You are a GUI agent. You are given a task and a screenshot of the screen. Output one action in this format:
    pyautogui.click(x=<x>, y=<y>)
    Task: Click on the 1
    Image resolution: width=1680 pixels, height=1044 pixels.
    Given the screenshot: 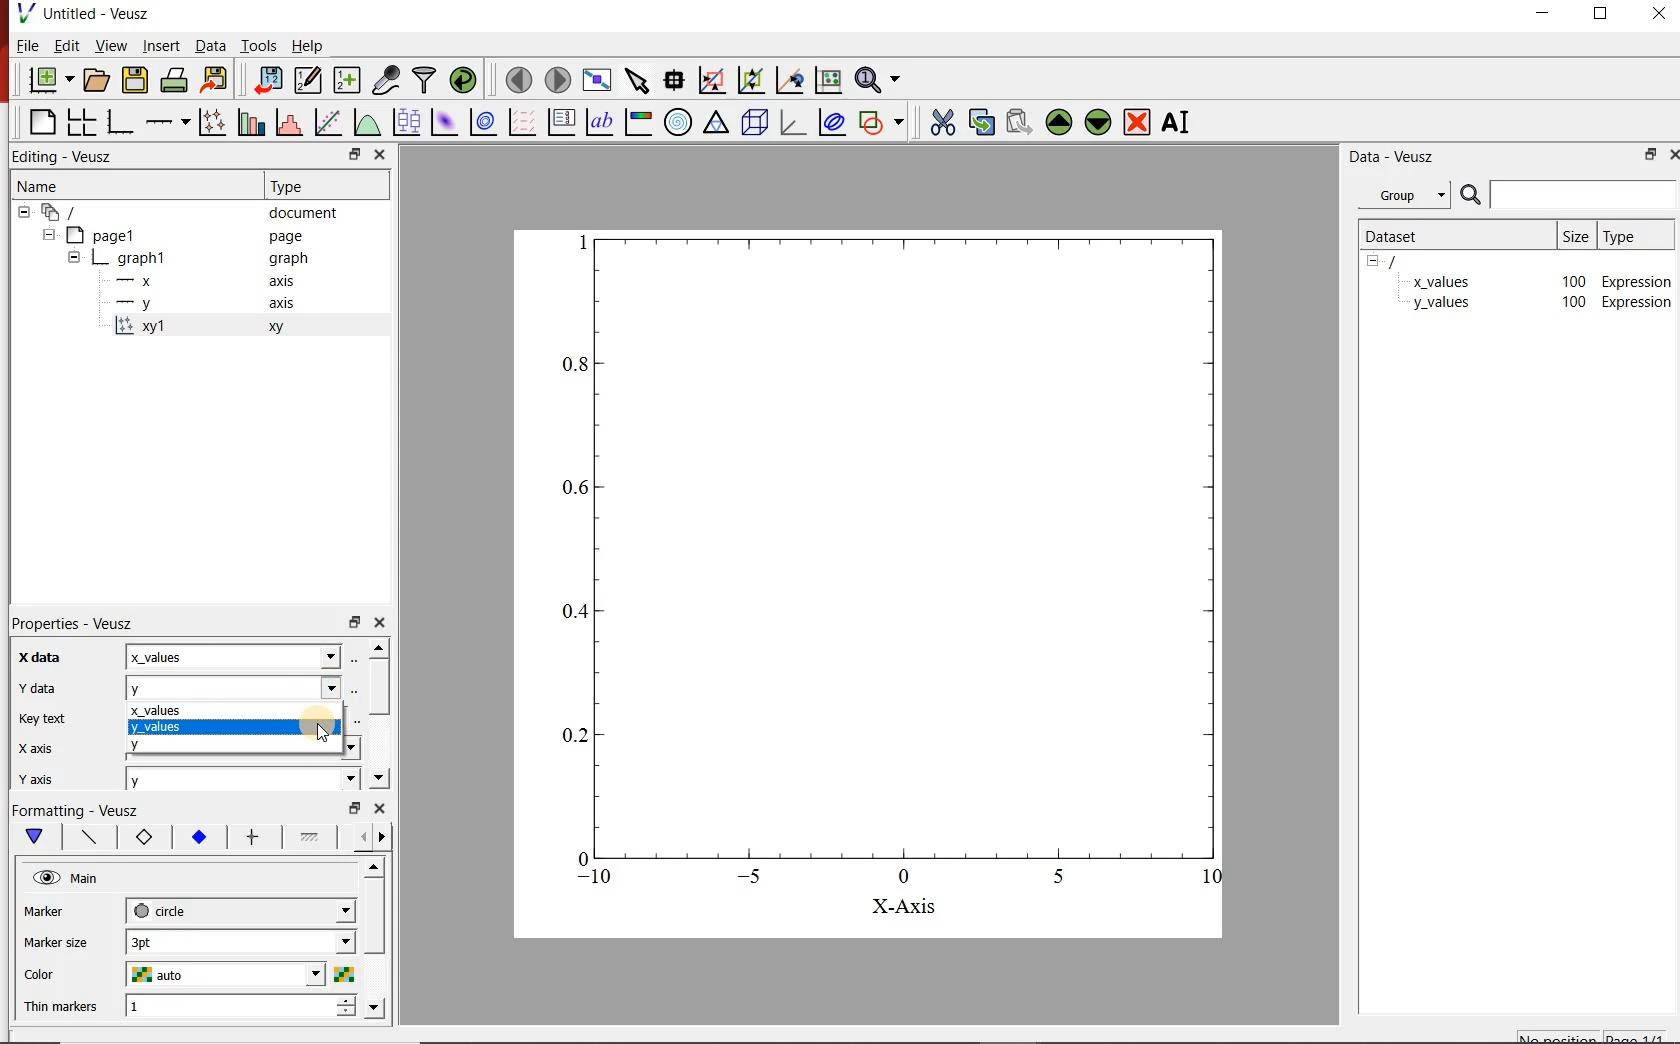 What is the action you would take?
    pyautogui.click(x=244, y=1004)
    